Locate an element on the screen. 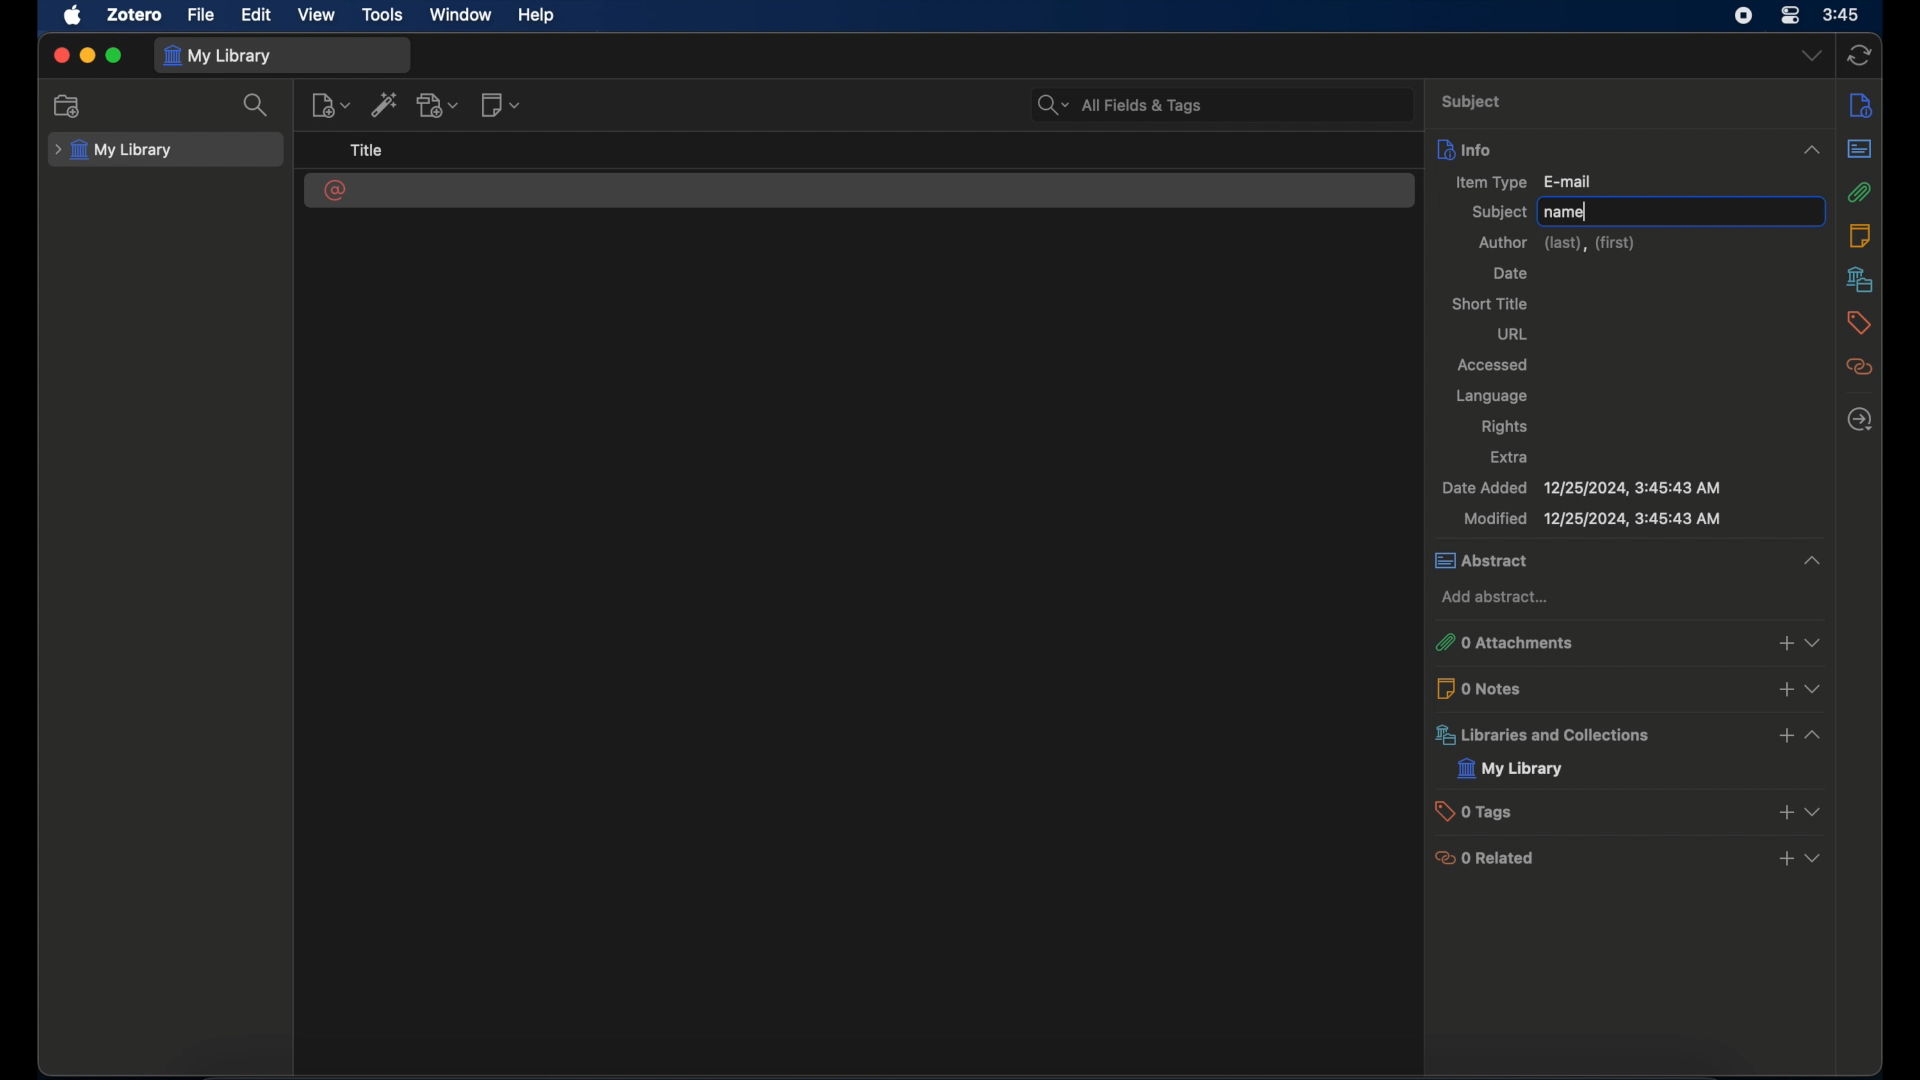  add abstract is located at coordinates (1498, 597).